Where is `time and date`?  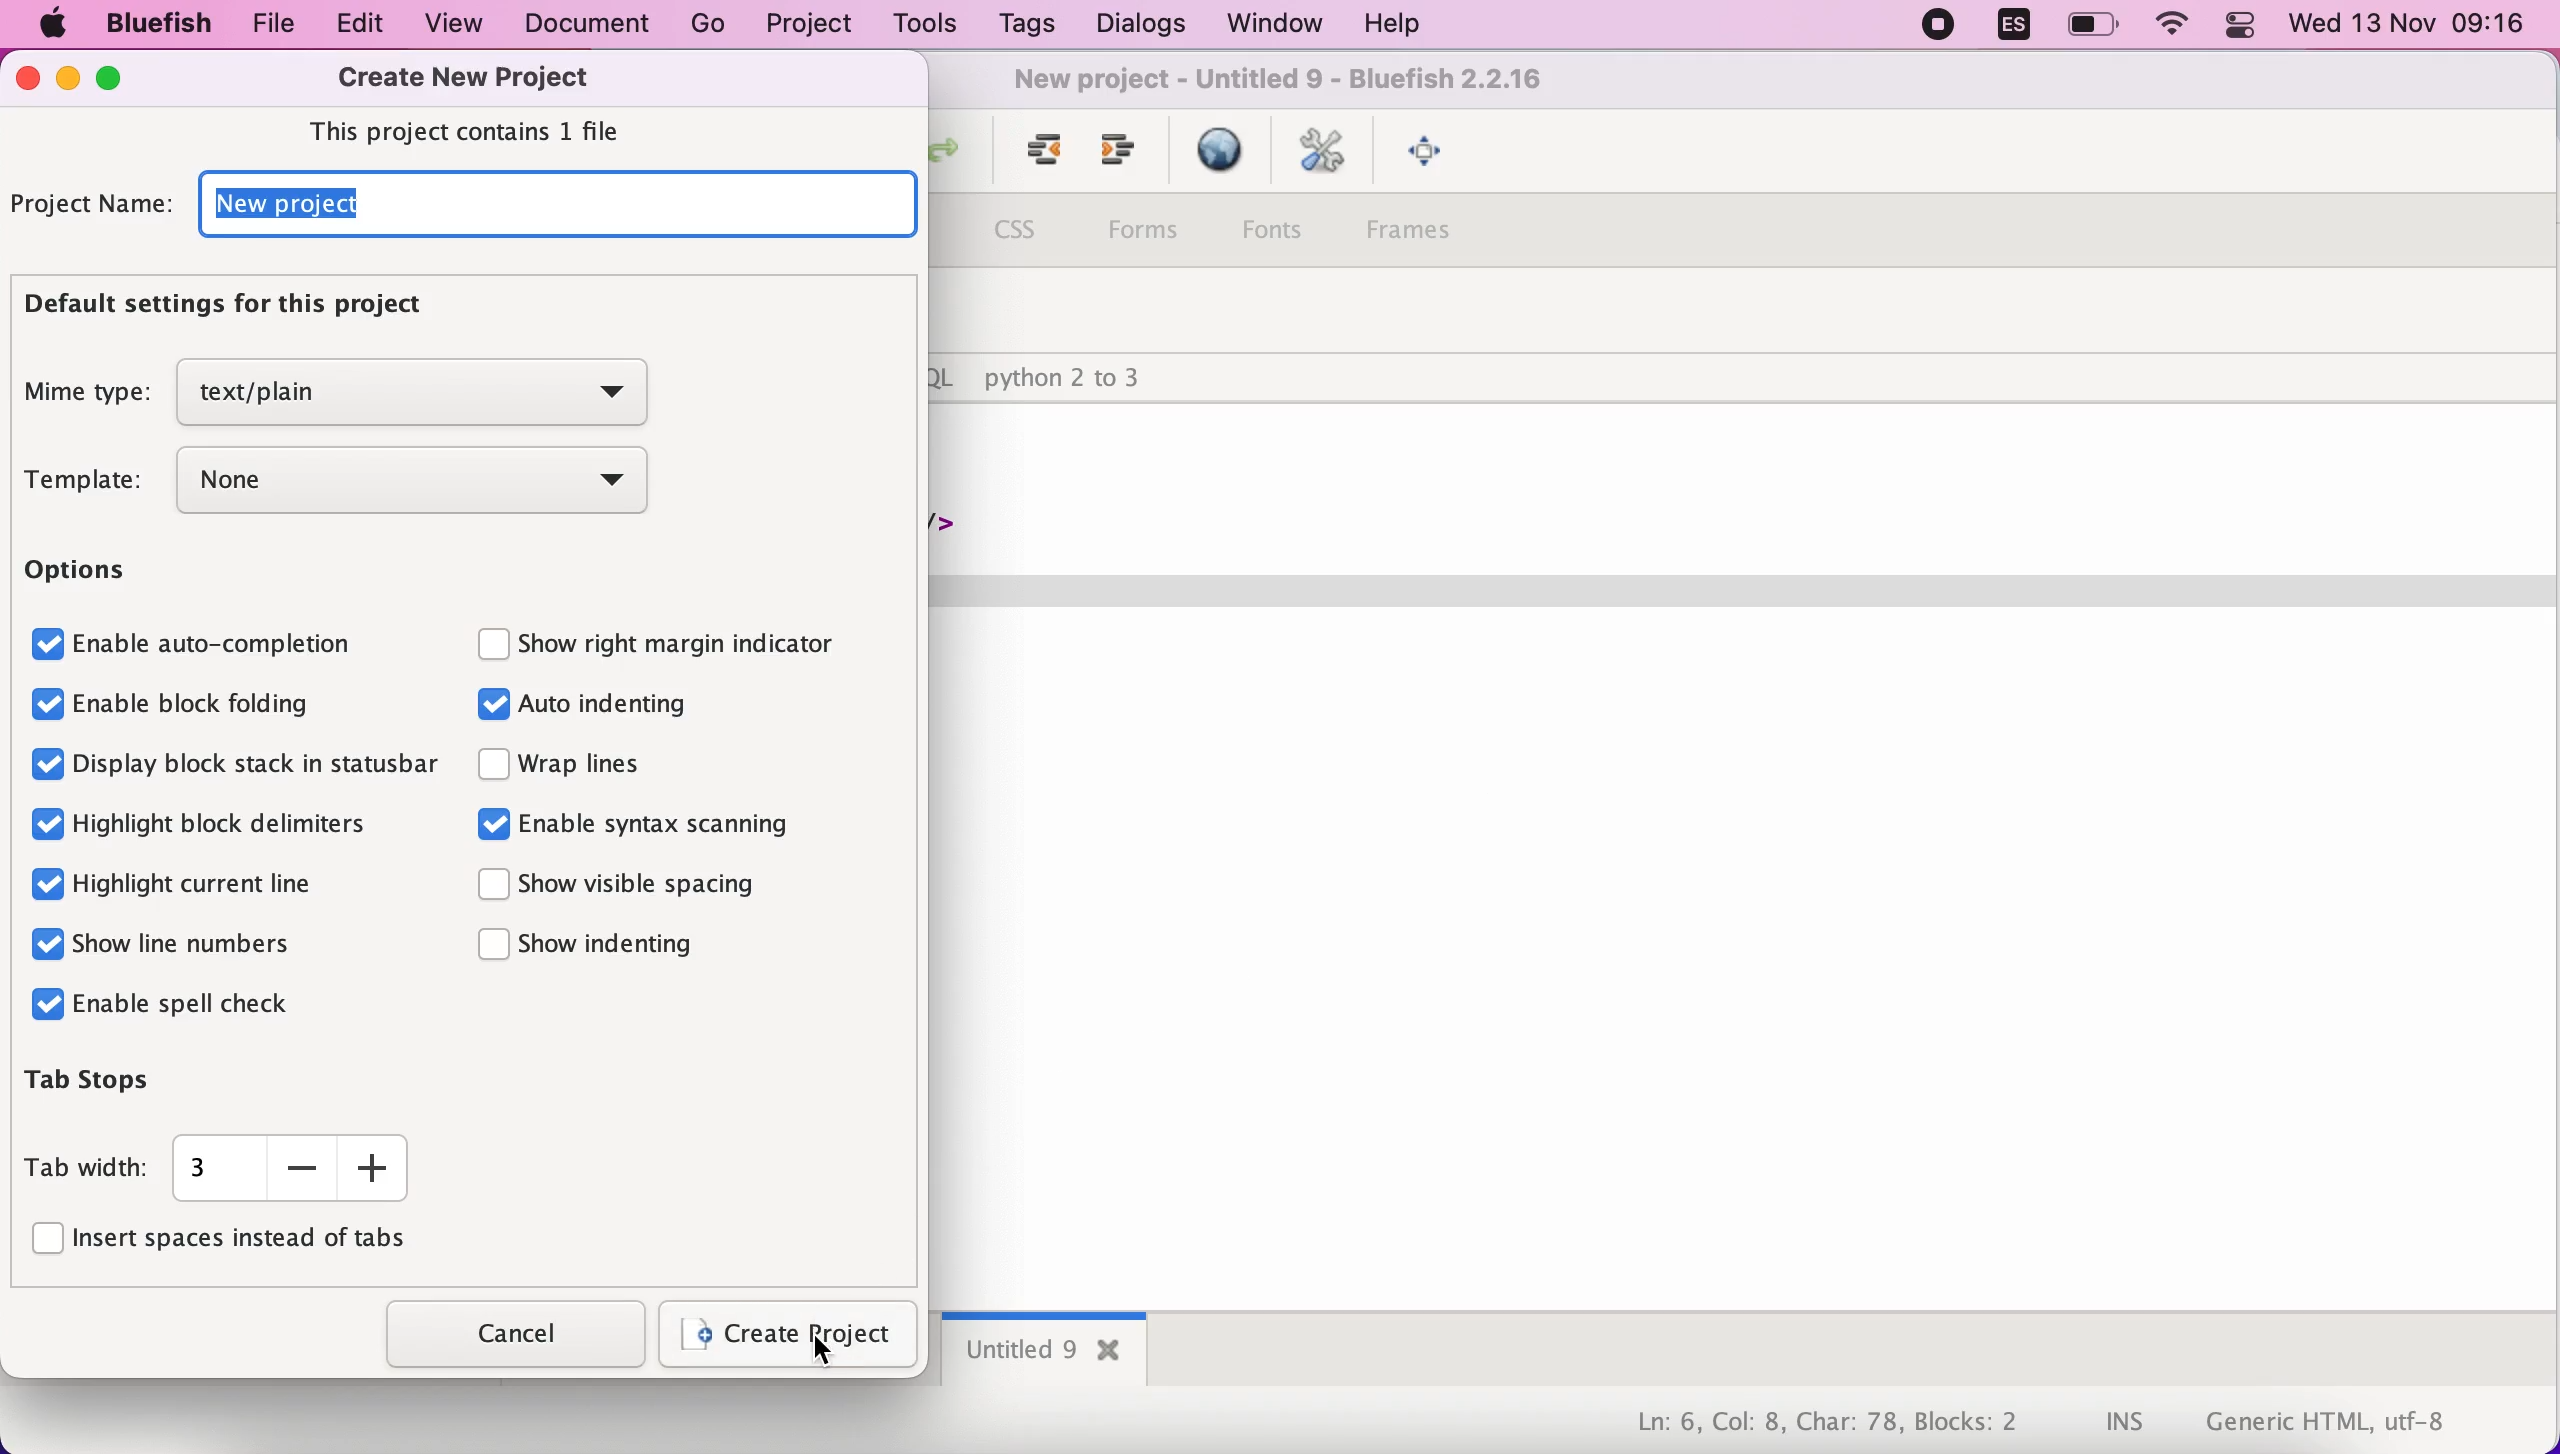
time and date is located at coordinates (2411, 26).